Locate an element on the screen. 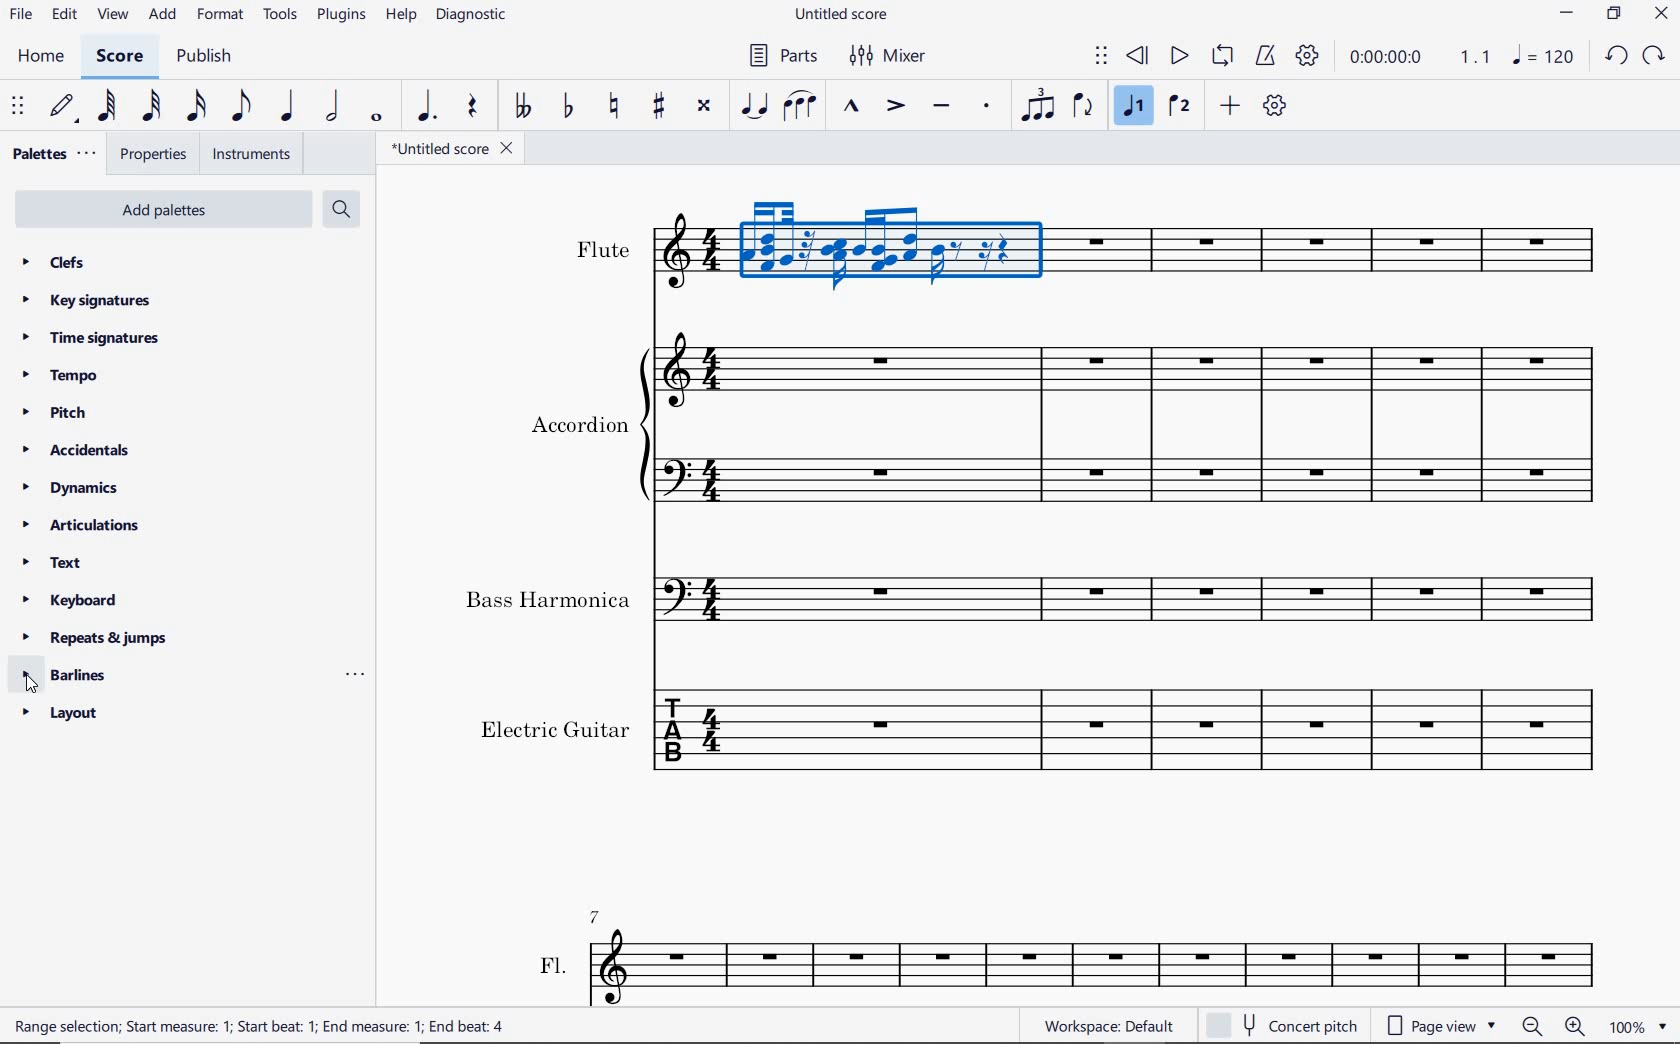  32nd note is located at coordinates (152, 107).